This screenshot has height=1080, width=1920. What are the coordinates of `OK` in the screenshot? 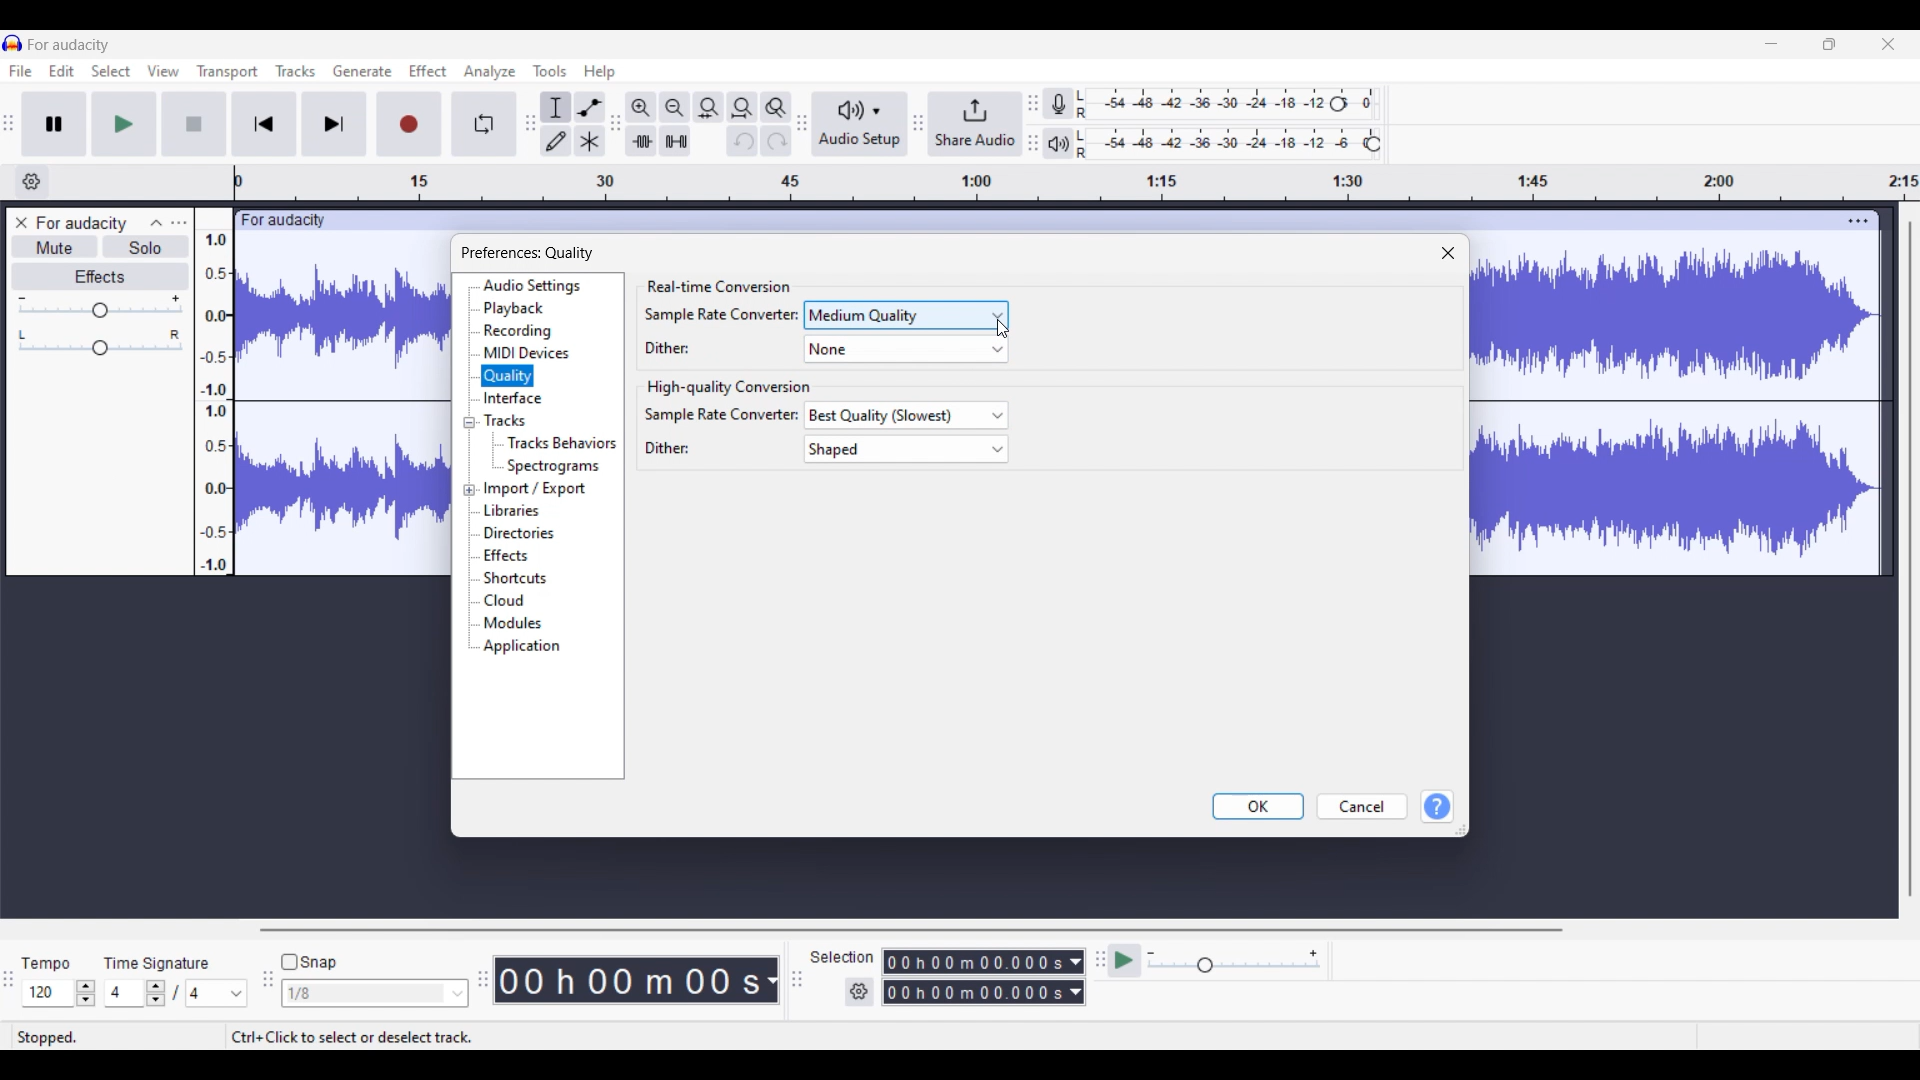 It's located at (1258, 806).